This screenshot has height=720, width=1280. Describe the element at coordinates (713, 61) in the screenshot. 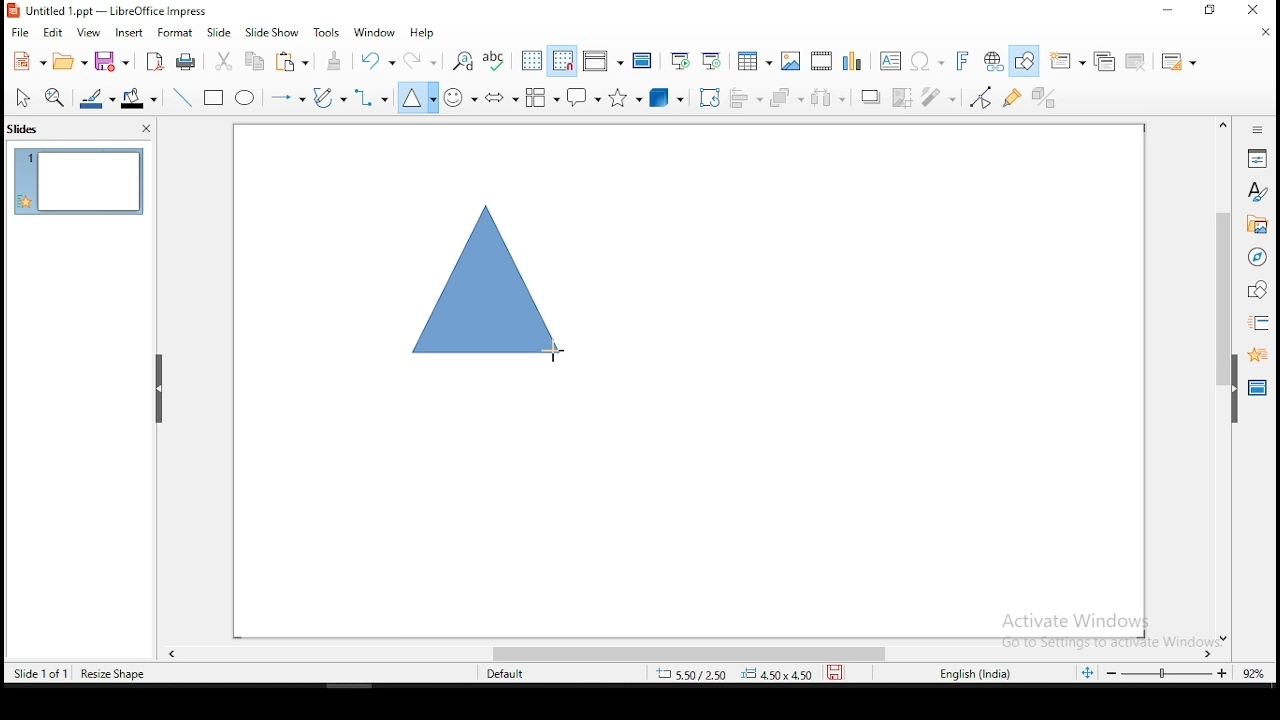

I see `start from current slide` at that location.